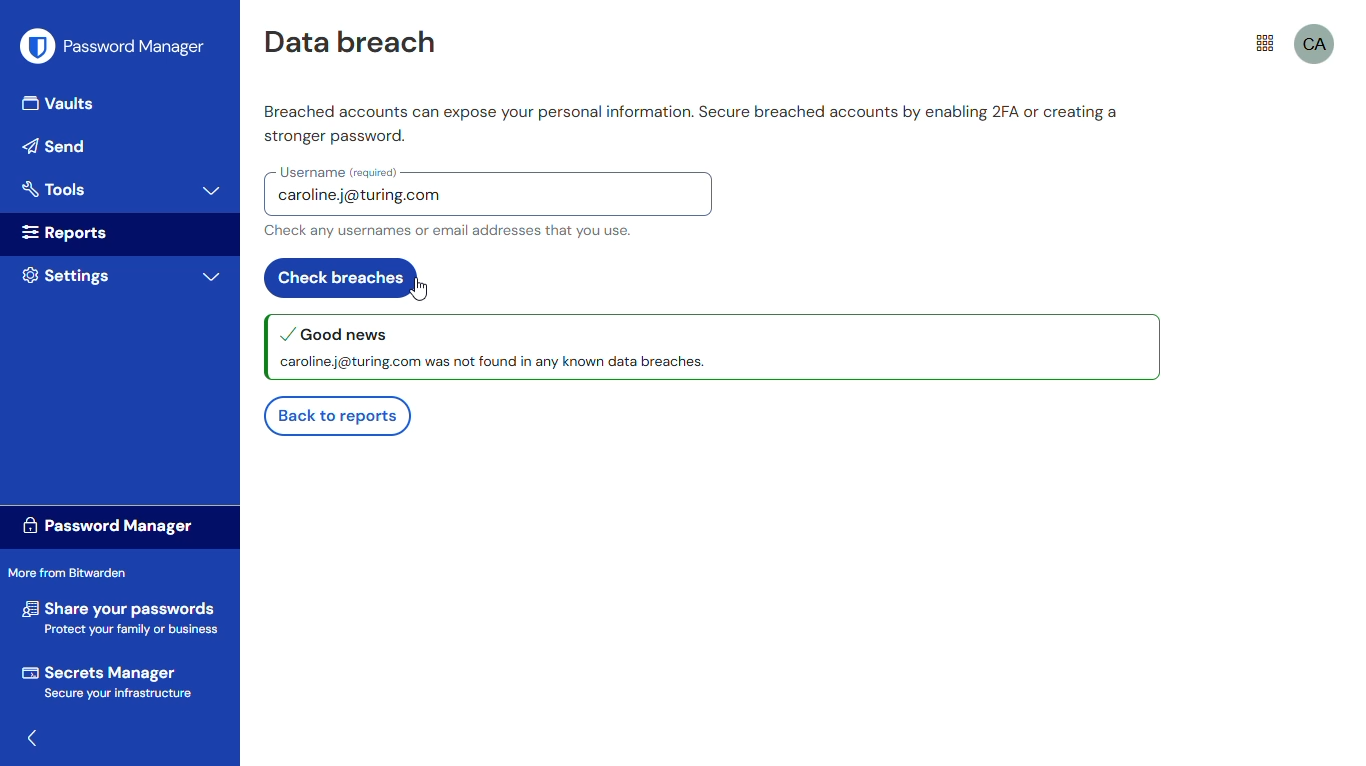  I want to click on more from bitwarden, so click(1265, 42).